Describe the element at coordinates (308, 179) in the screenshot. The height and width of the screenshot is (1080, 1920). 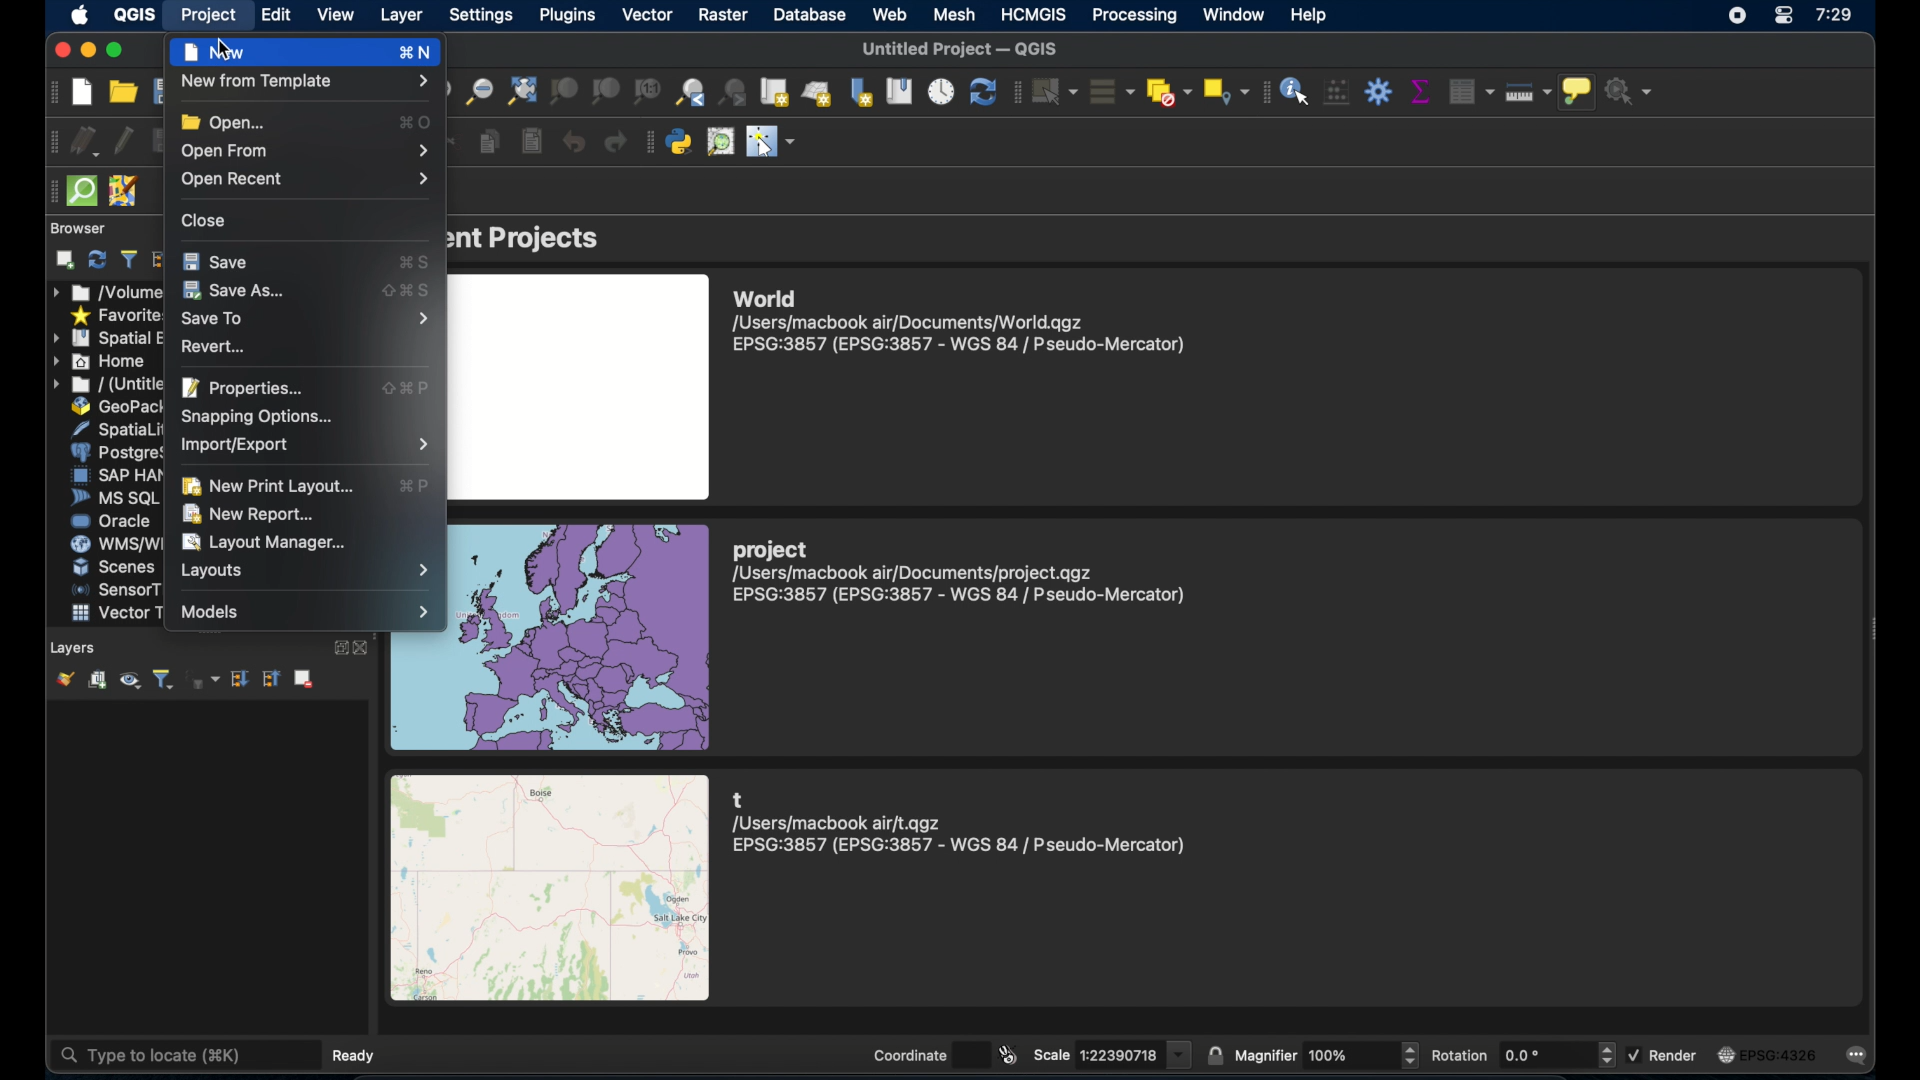
I see `open recent` at that location.